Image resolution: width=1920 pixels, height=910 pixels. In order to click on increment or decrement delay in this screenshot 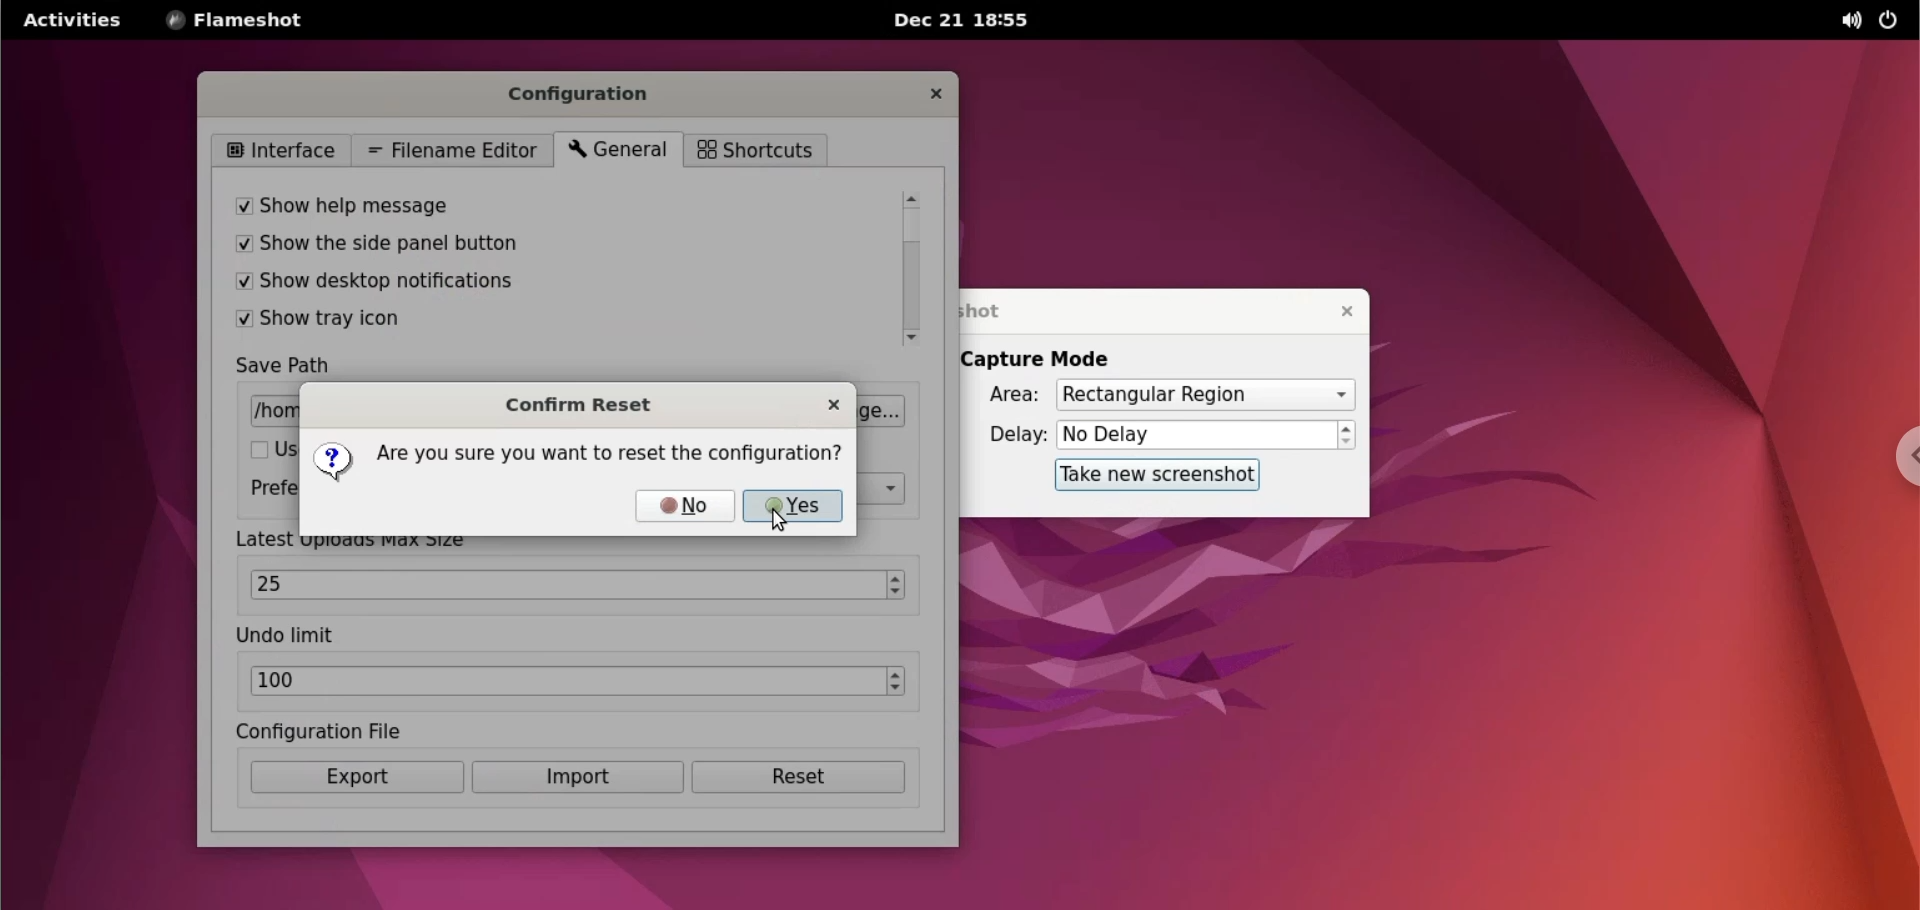, I will do `click(1347, 436)`.